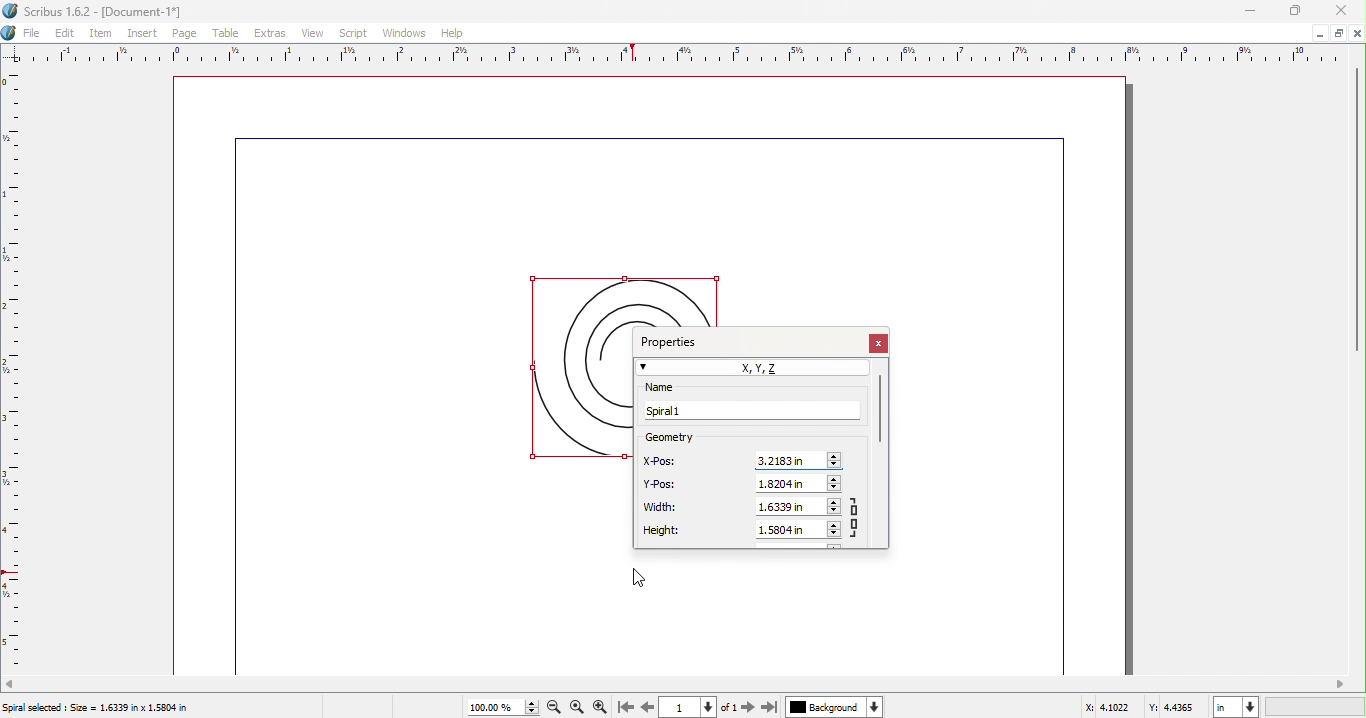 The width and height of the screenshot is (1366, 718). Describe the element at coordinates (824, 707) in the screenshot. I see `Select the current layer` at that location.